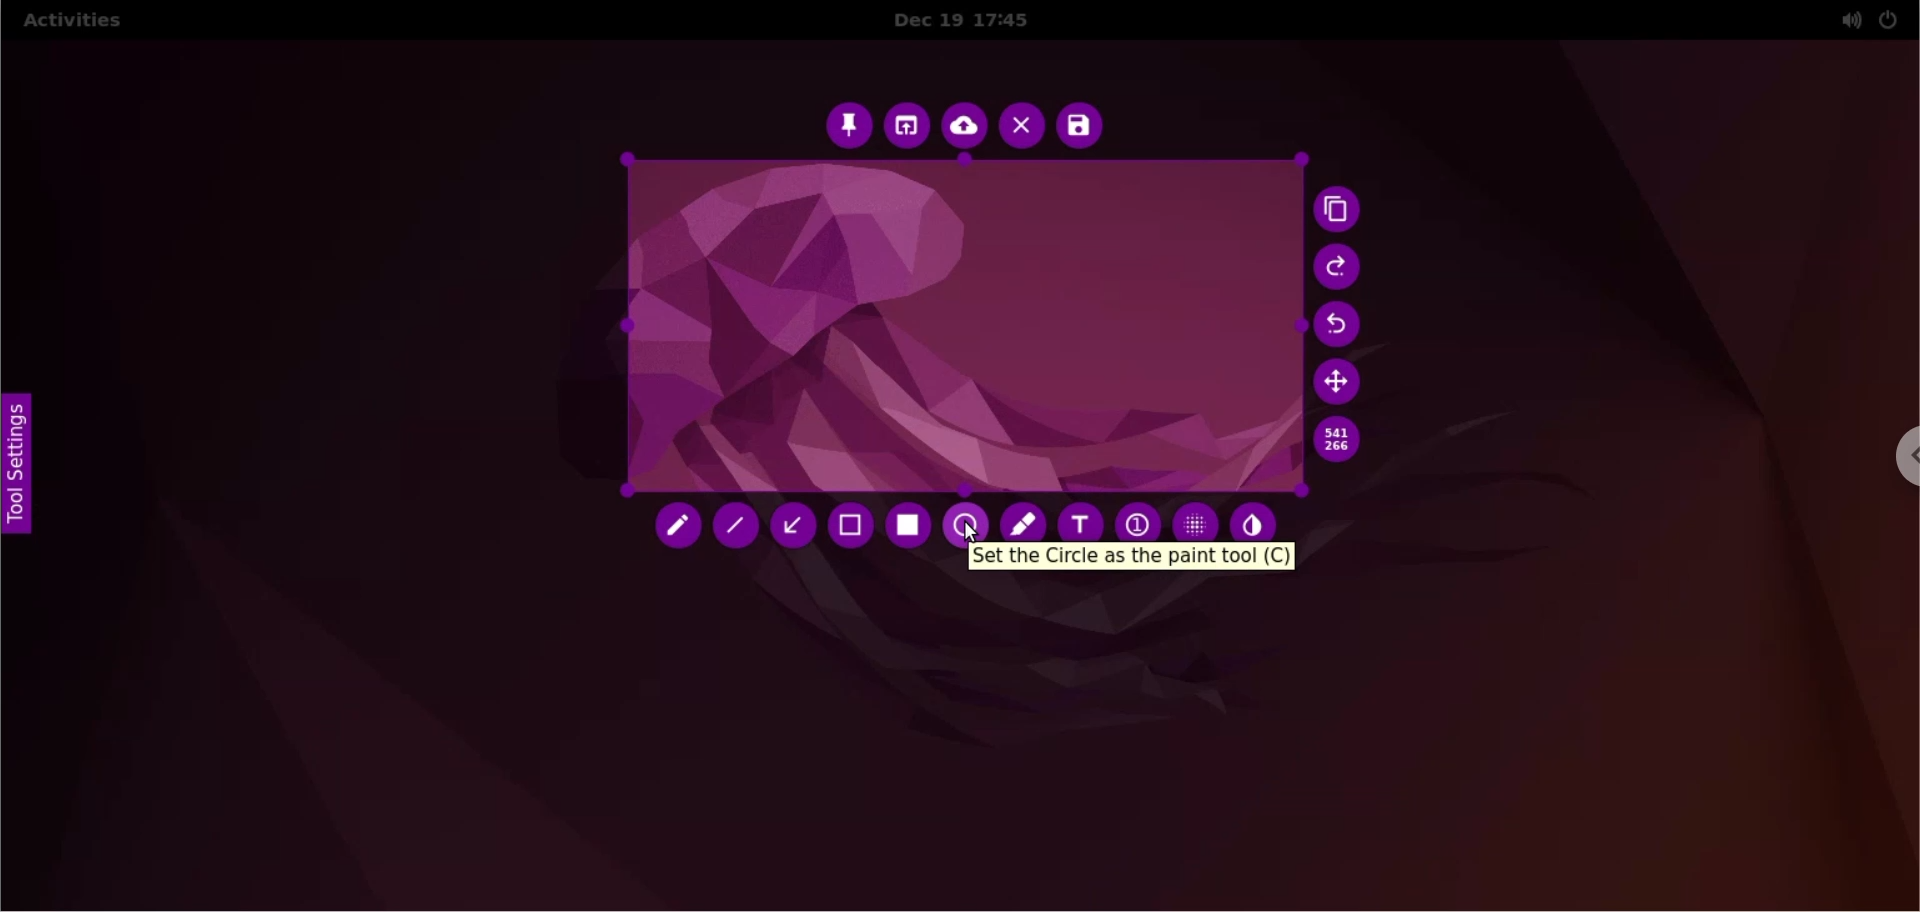 This screenshot has height=912, width=1920. Describe the element at coordinates (1345, 326) in the screenshot. I see `undo` at that location.